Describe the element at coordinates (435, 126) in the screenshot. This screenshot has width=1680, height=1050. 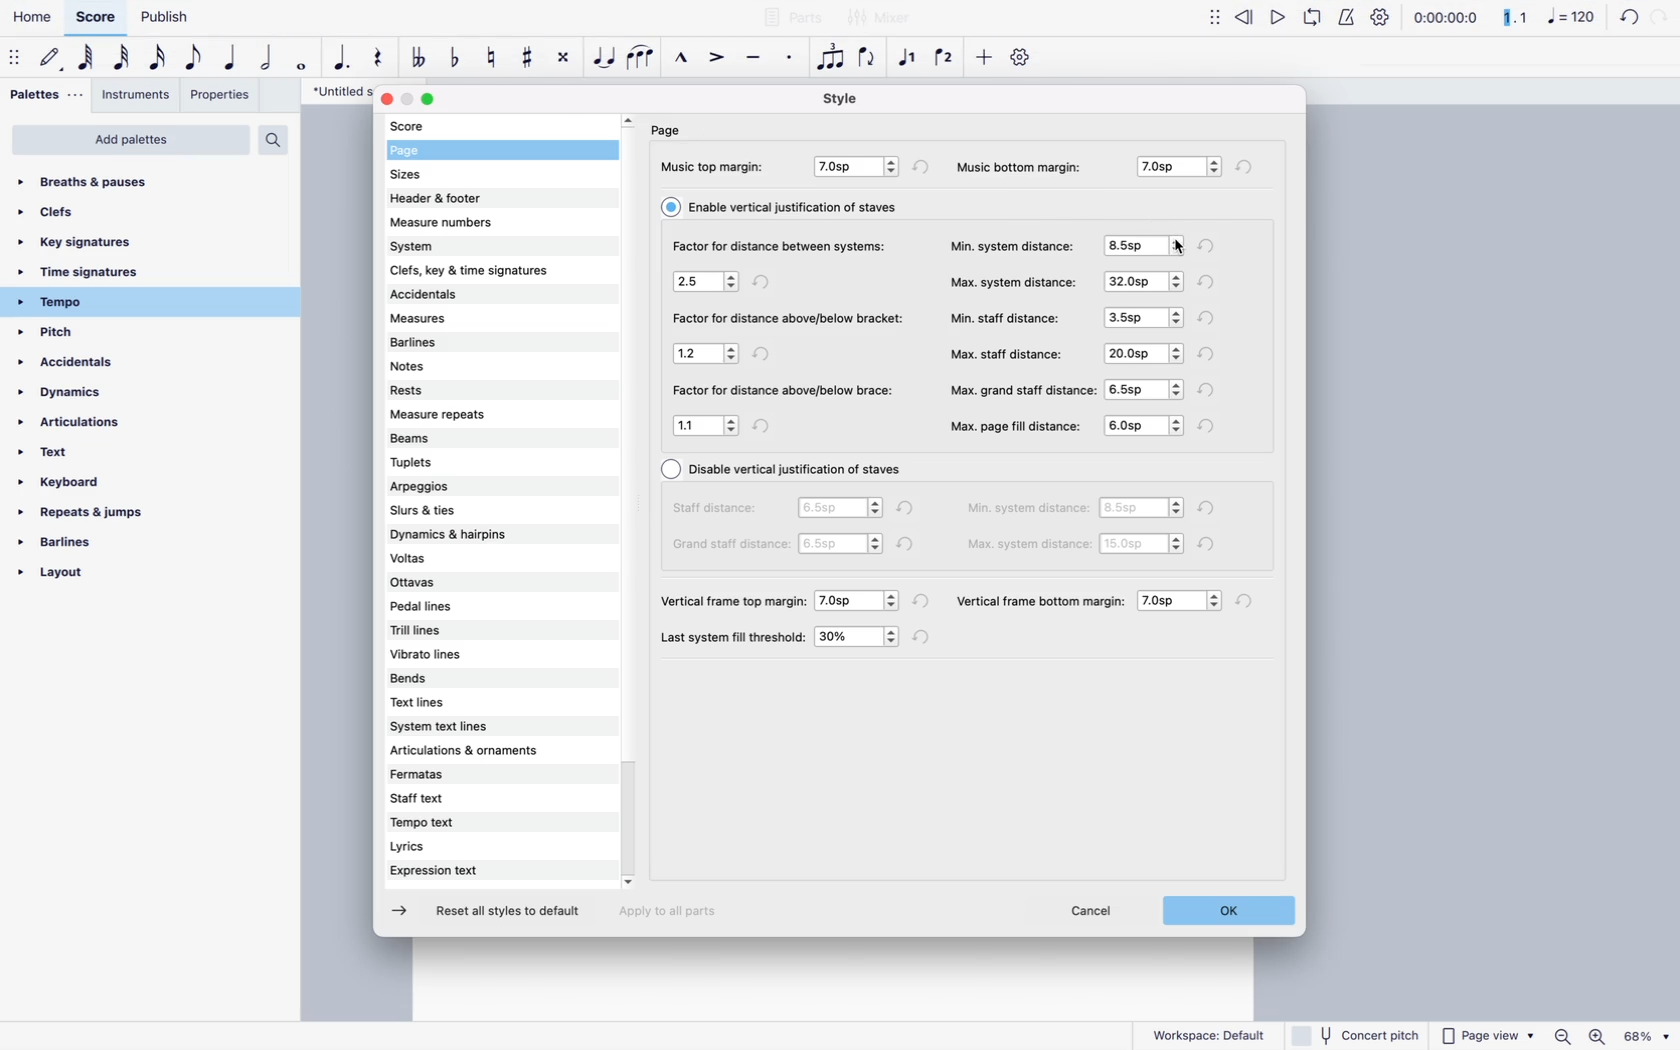
I see `score` at that location.